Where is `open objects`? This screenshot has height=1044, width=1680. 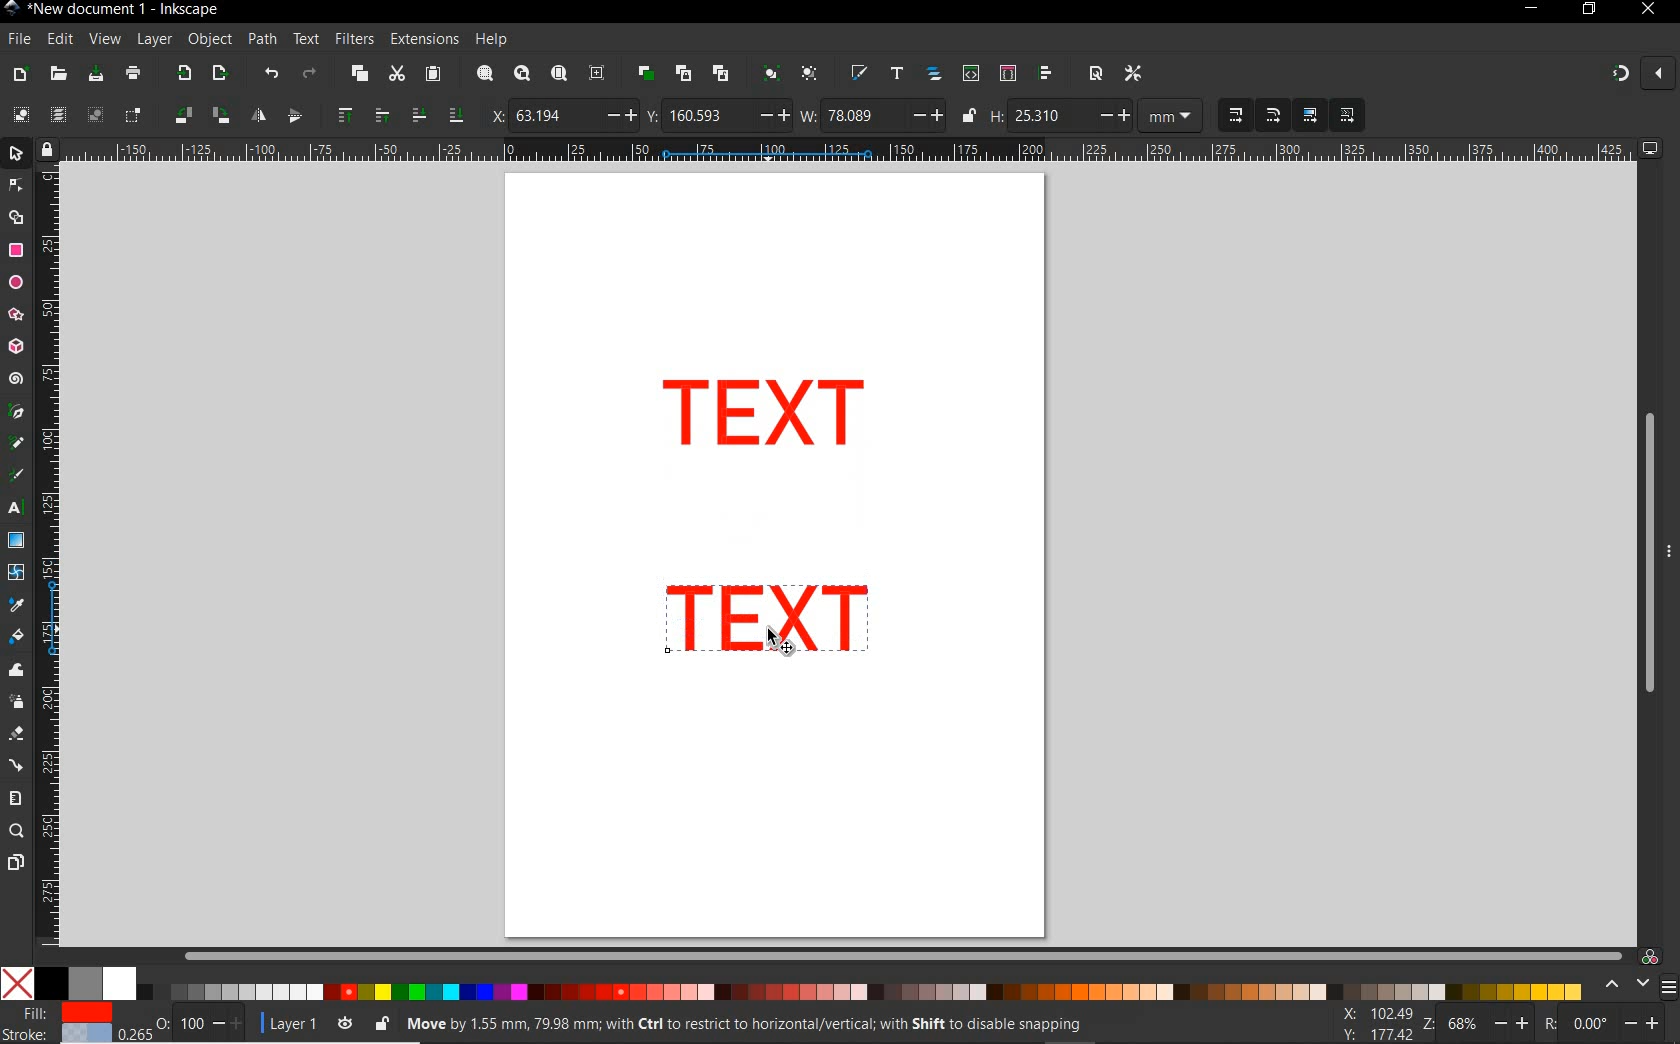
open objects is located at coordinates (934, 76).